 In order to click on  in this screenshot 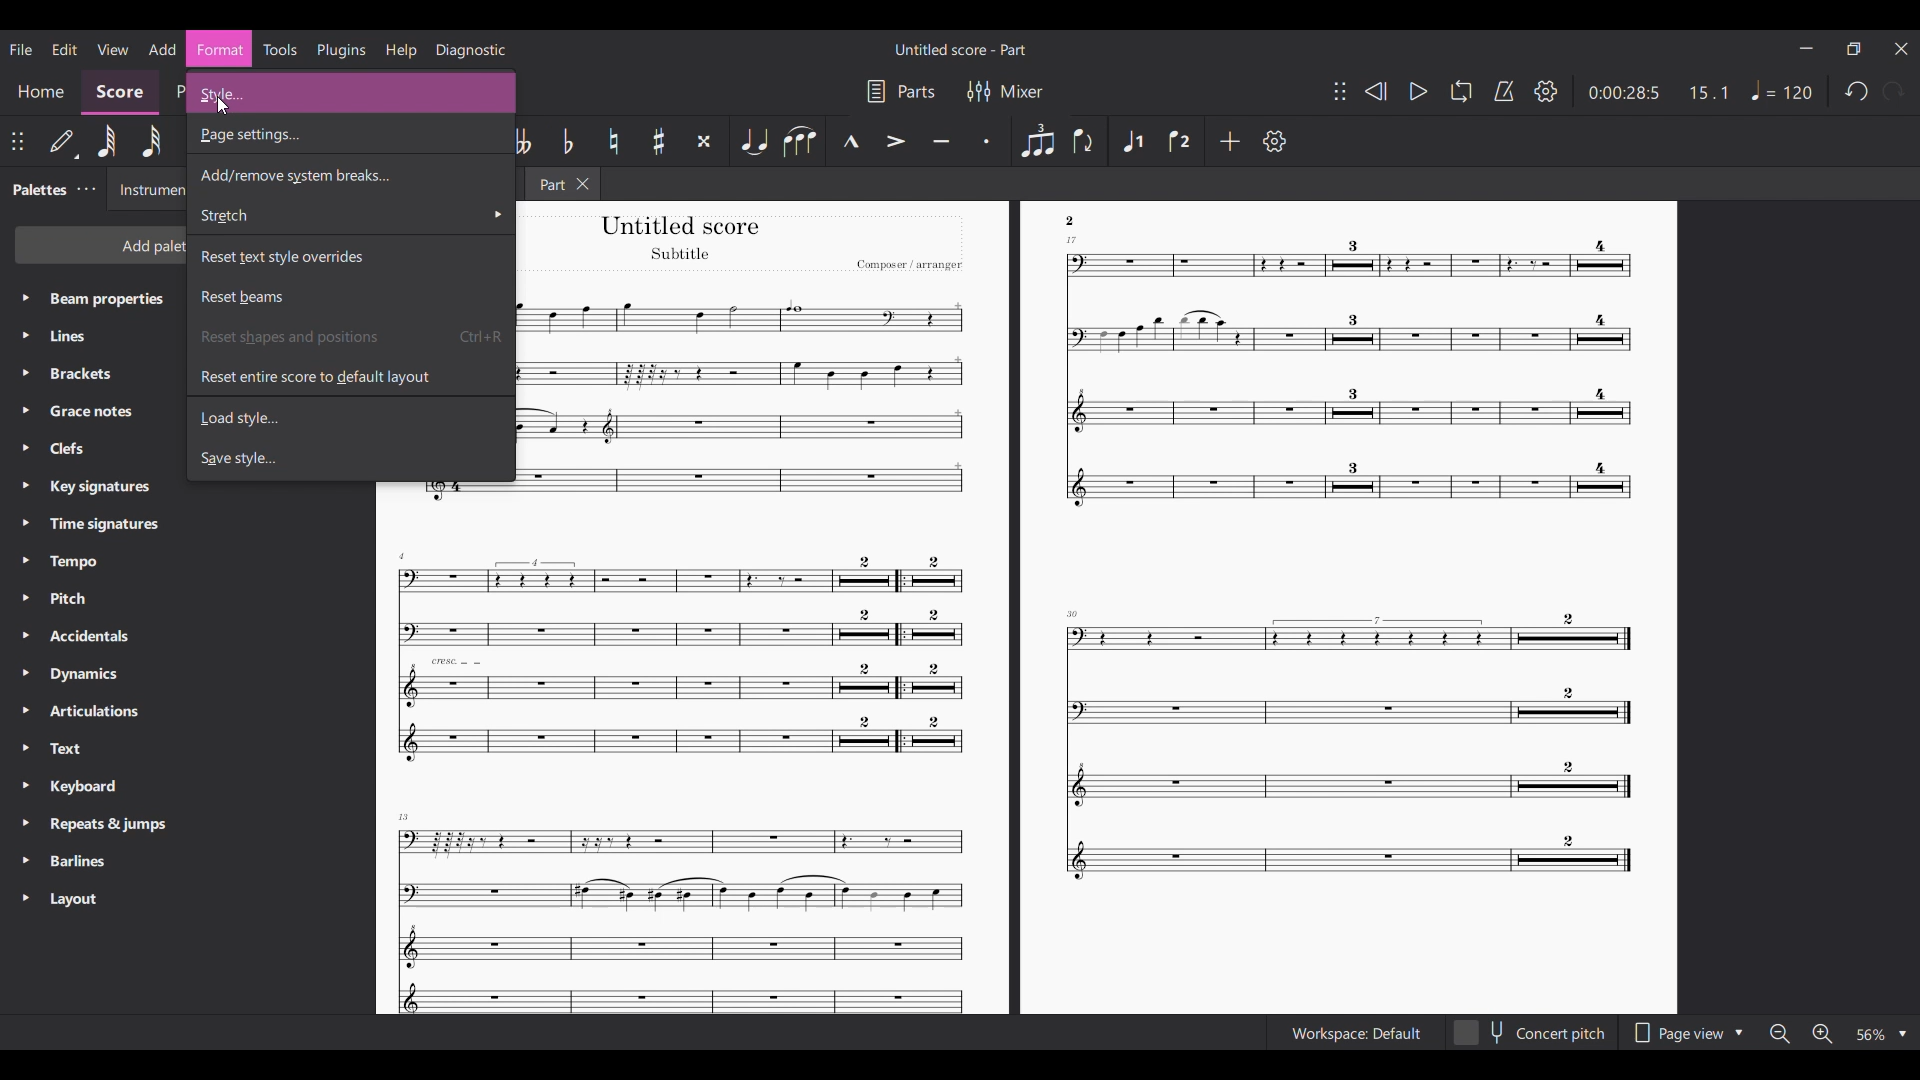, I will do `click(1350, 373)`.